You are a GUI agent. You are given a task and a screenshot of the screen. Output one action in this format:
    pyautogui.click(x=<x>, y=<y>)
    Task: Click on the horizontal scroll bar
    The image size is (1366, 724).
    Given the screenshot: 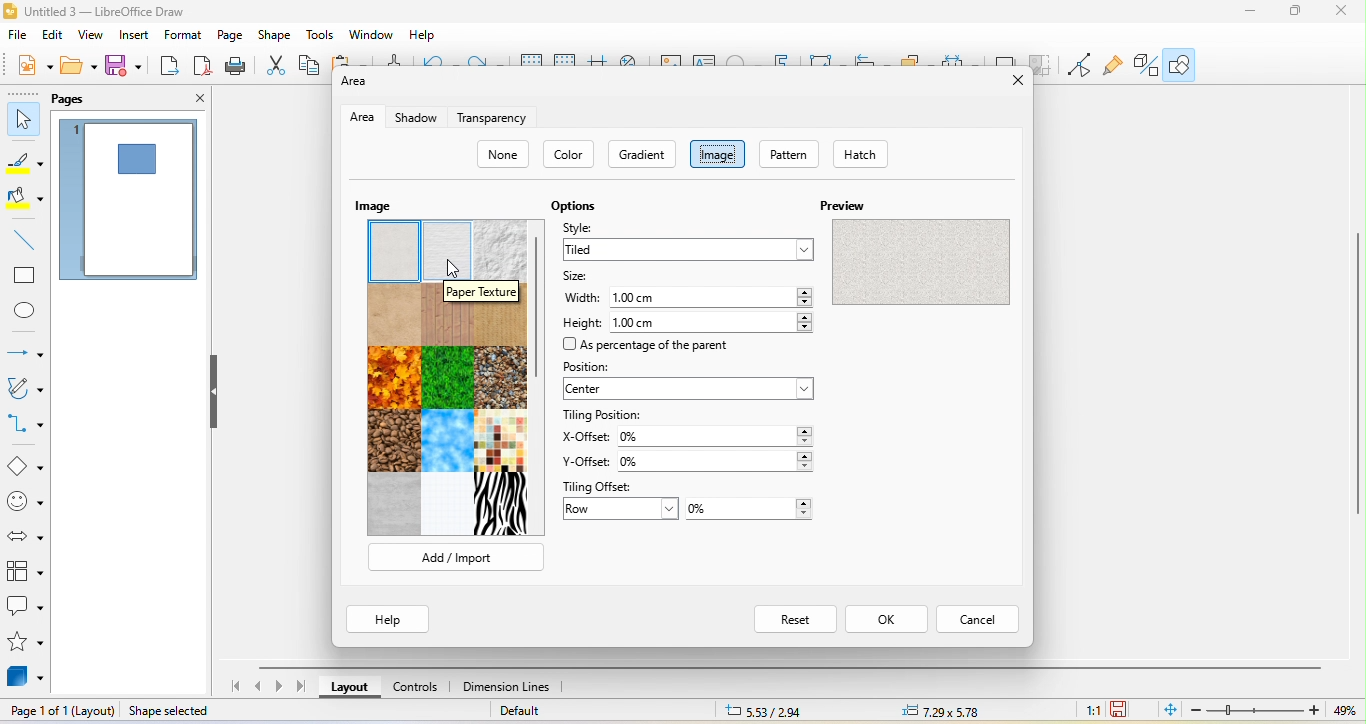 What is the action you would take?
    pyautogui.click(x=794, y=668)
    